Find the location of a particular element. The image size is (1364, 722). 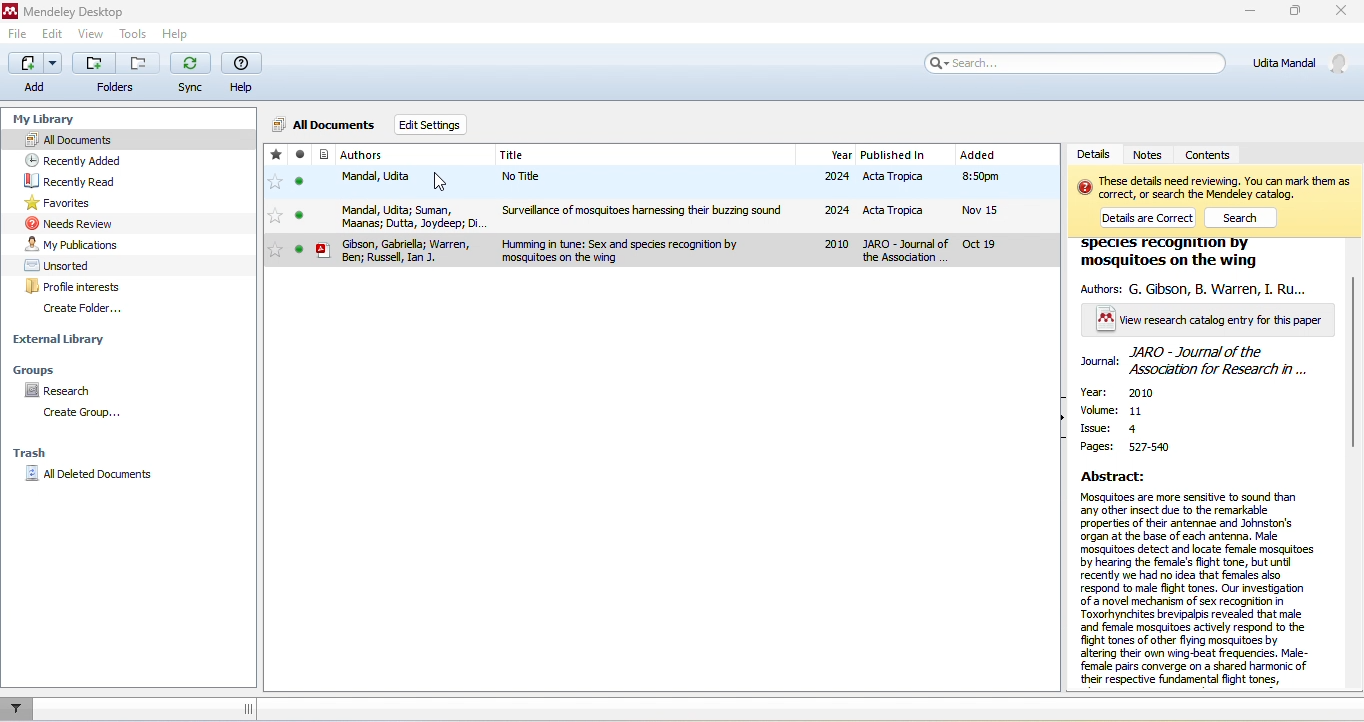

added is located at coordinates (1008, 156).